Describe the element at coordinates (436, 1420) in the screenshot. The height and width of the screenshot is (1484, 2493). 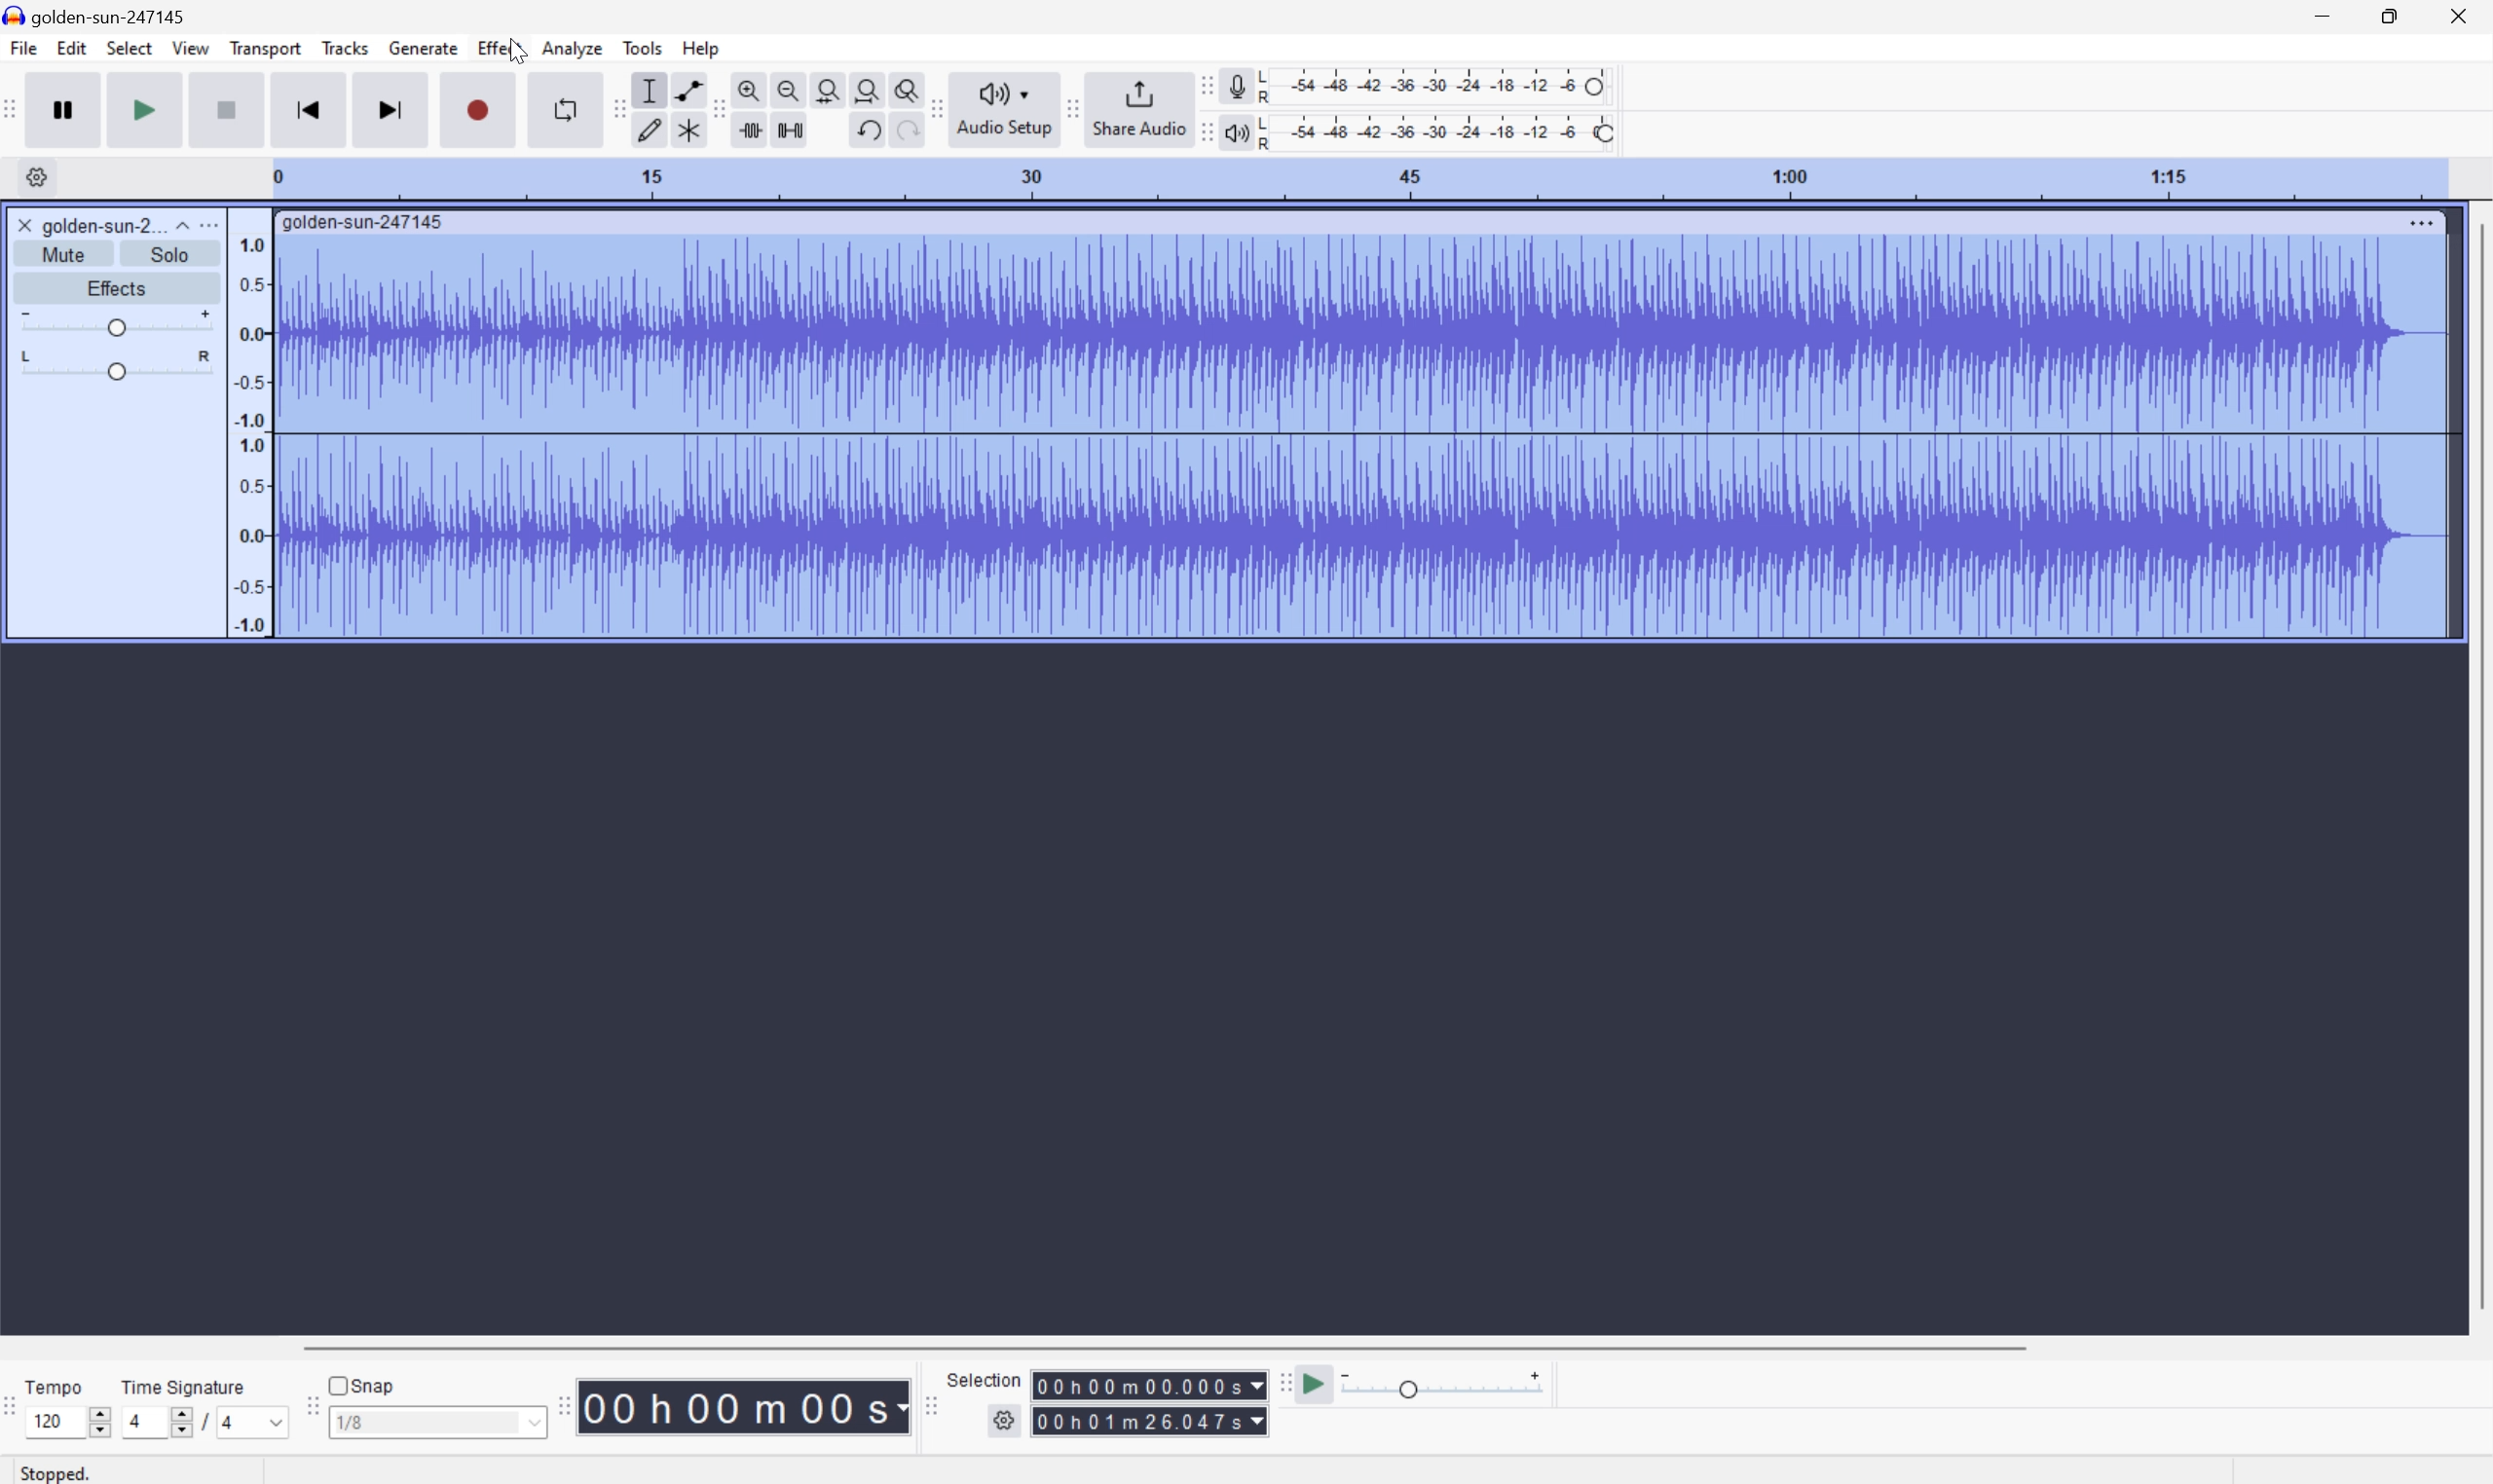
I see `1/8` at that location.